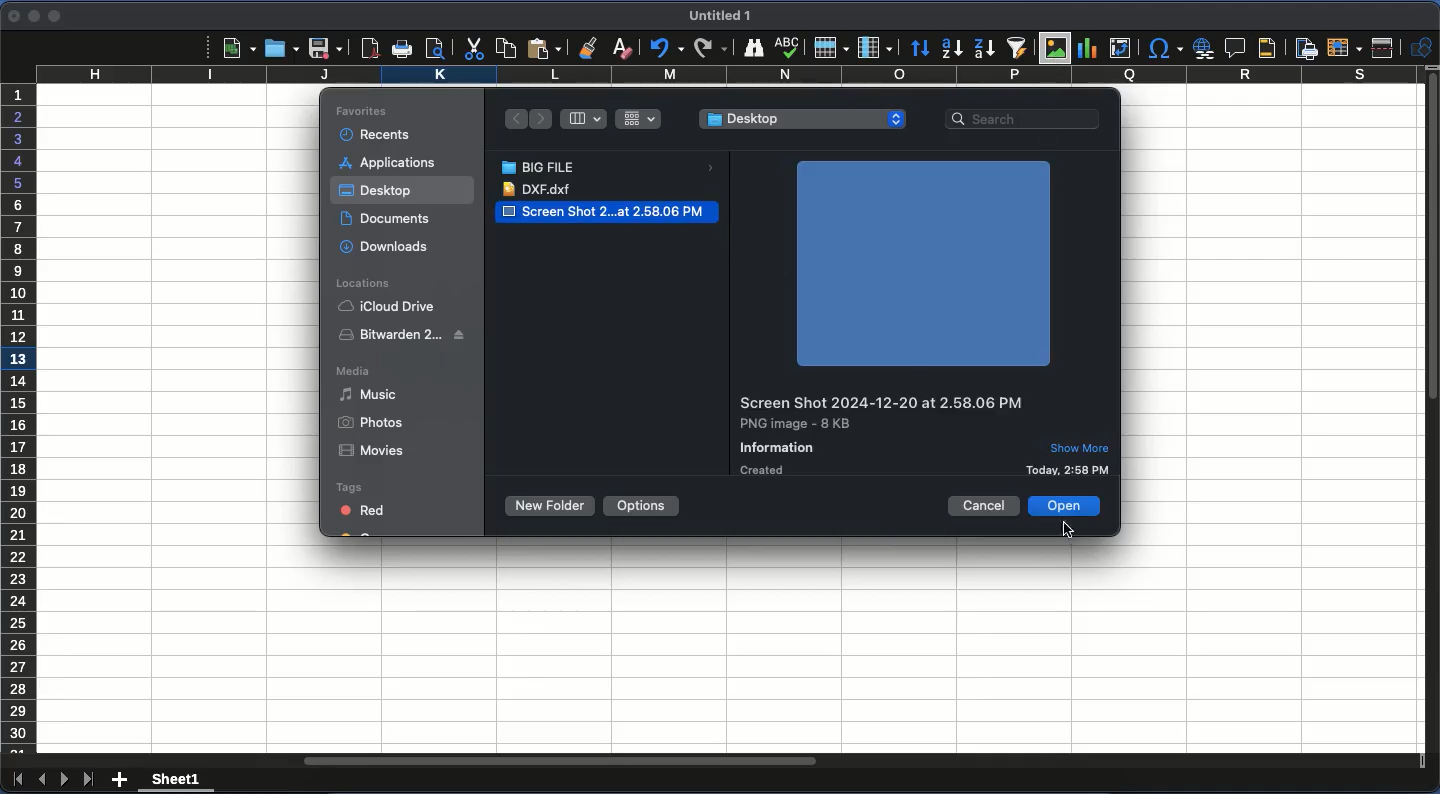  Describe the element at coordinates (603, 211) in the screenshot. I see `screen shot 2` at that location.